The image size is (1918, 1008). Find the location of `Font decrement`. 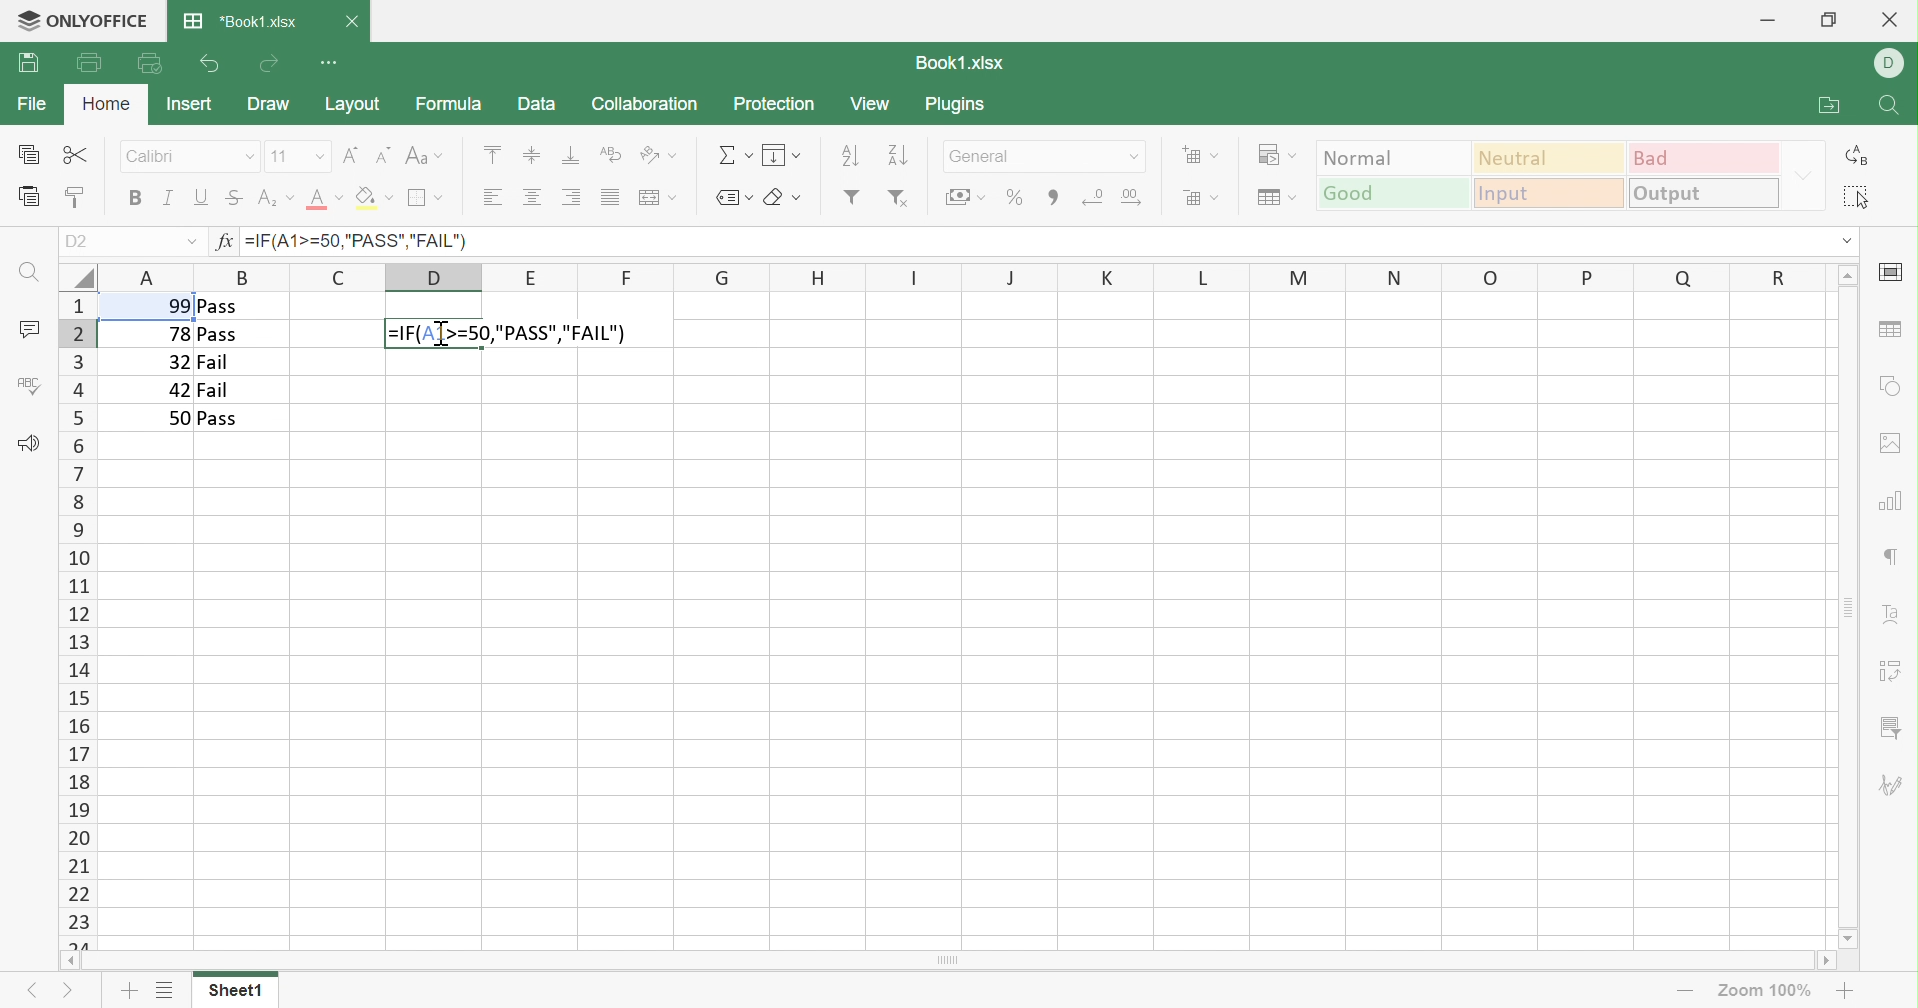

Font decrement is located at coordinates (385, 154).